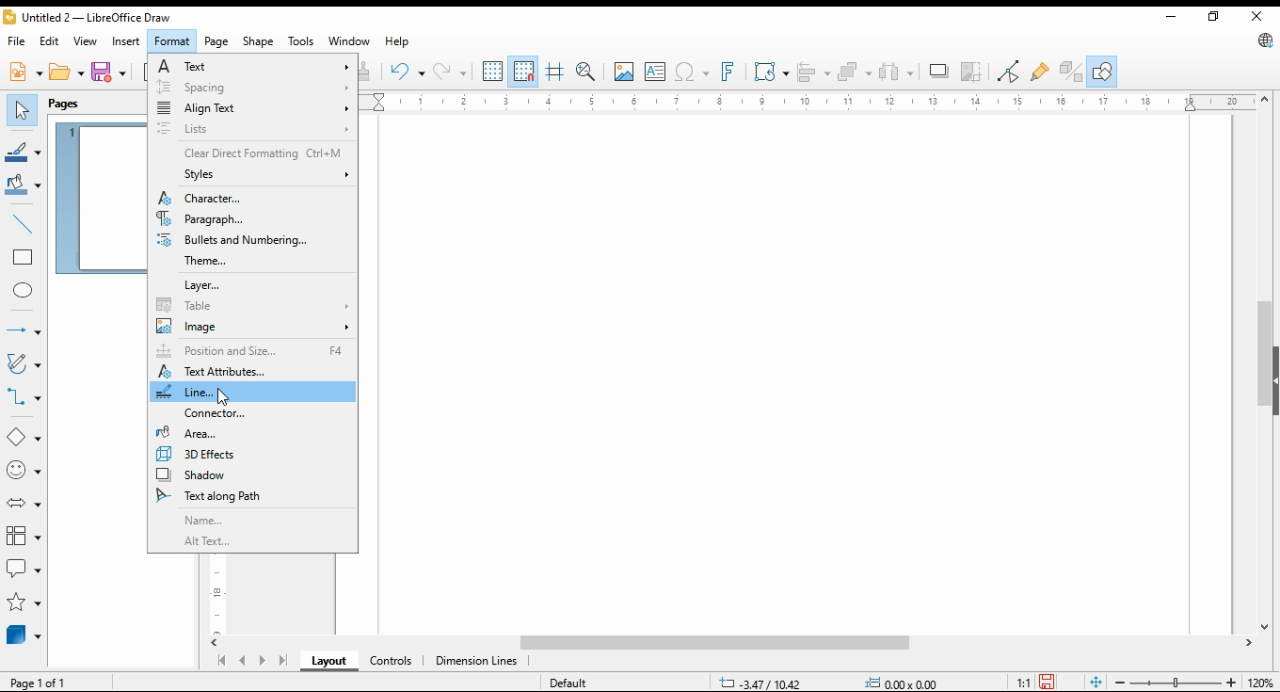 The height and width of the screenshot is (692, 1280). Describe the element at coordinates (252, 153) in the screenshot. I see `clear direct formatting` at that location.